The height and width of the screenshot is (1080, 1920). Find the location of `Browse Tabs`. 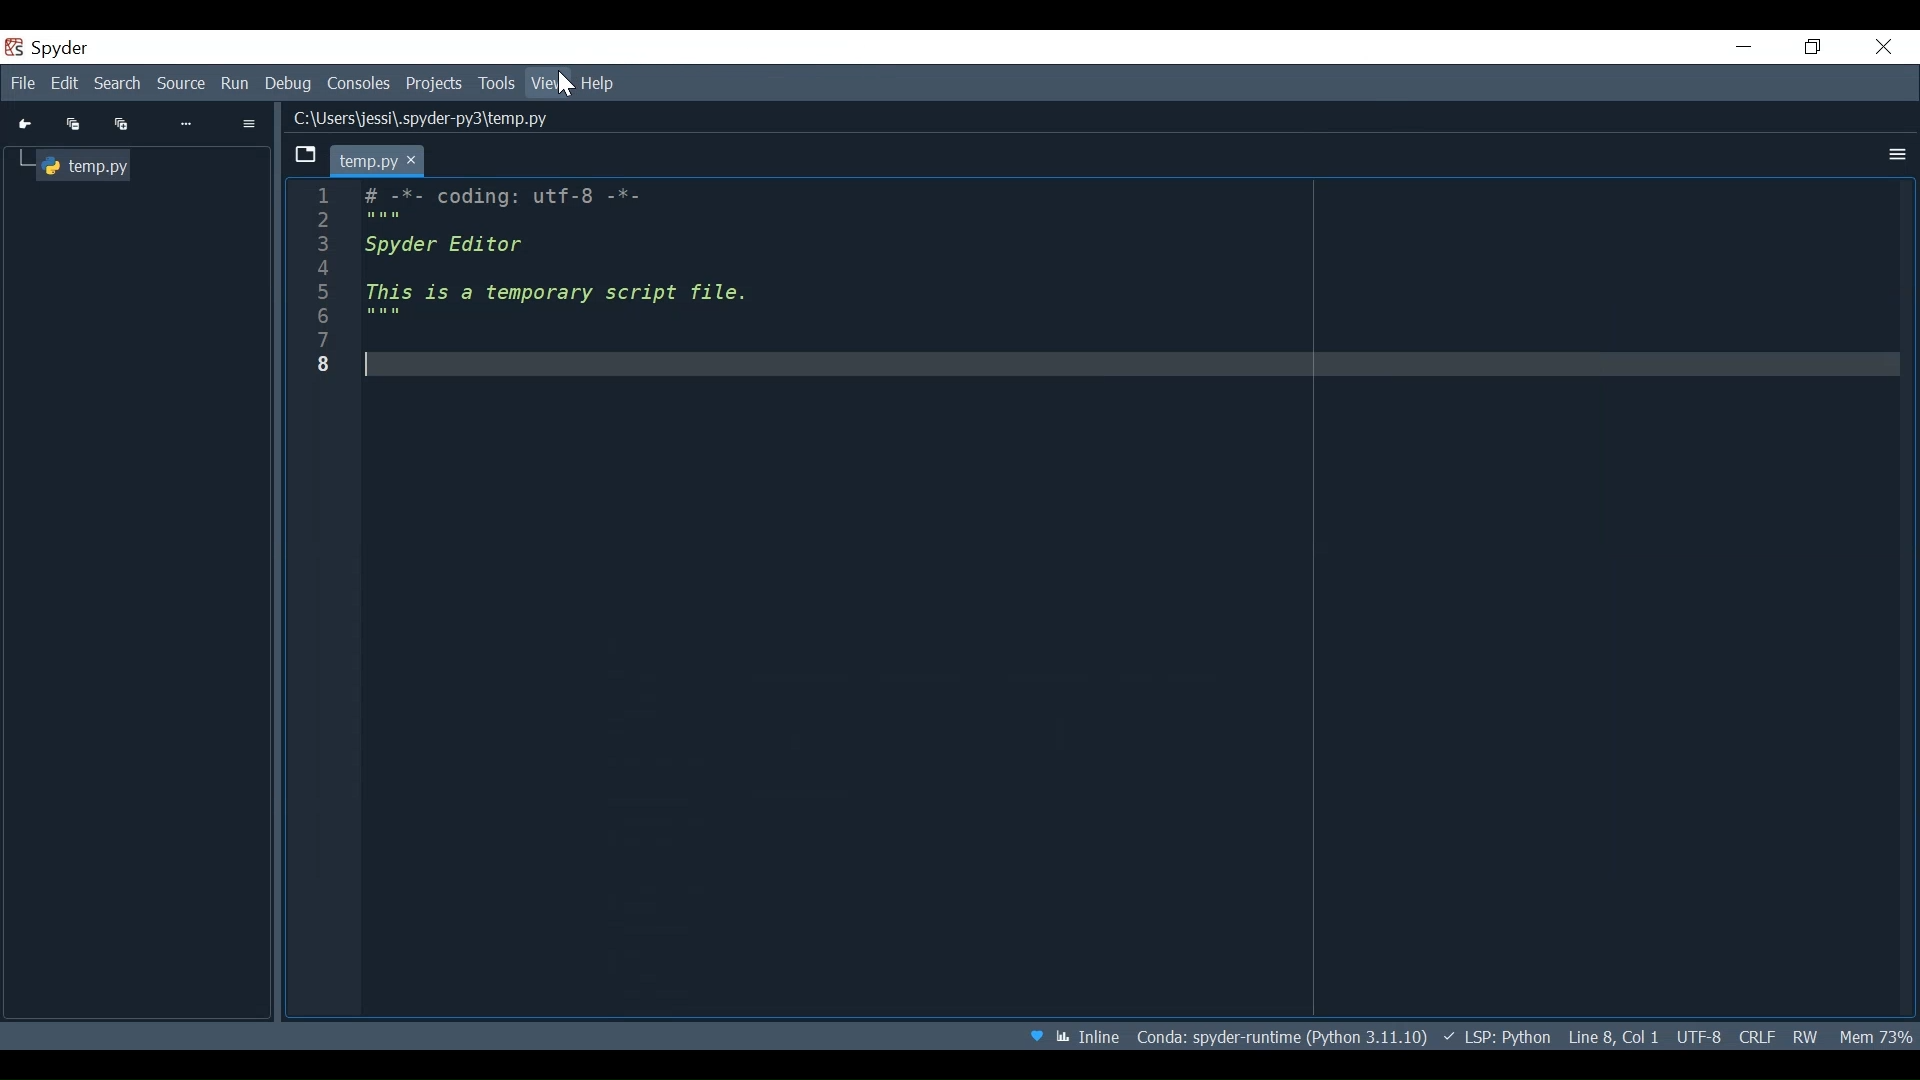

Browse Tabs is located at coordinates (305, 155).